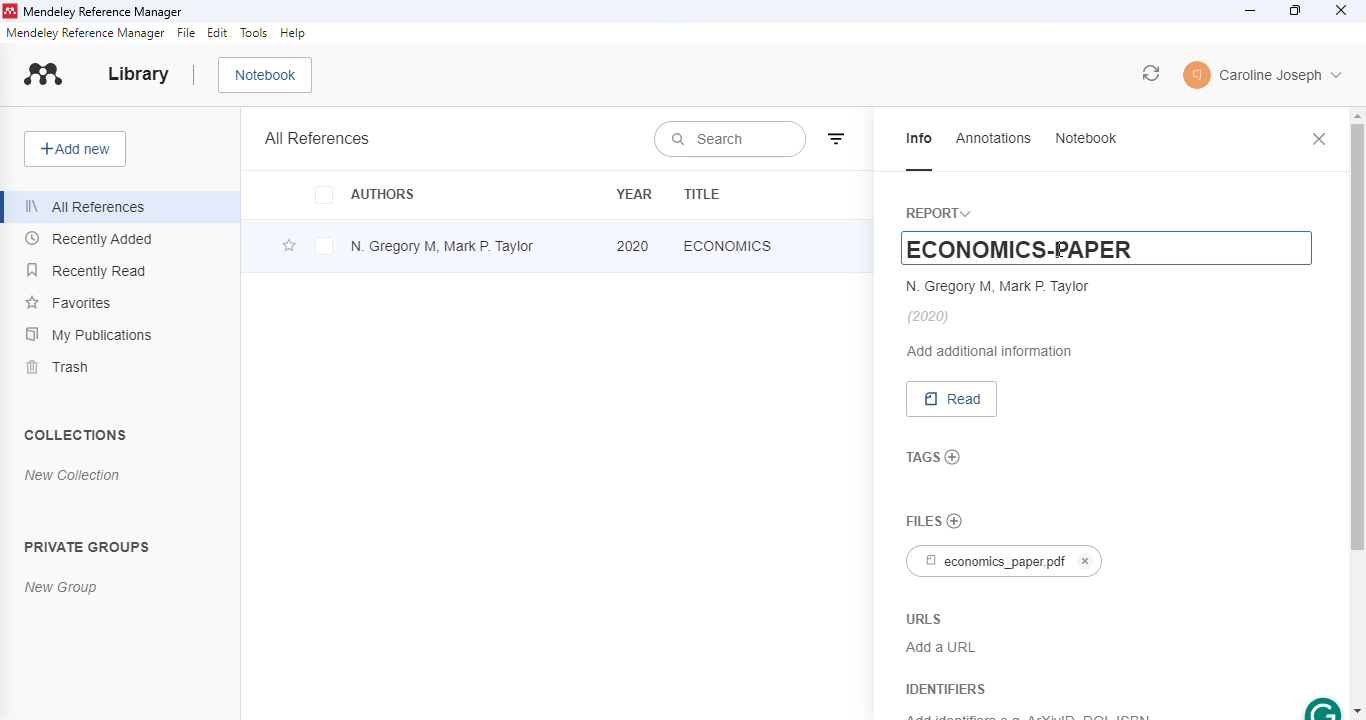  What do you see at coordinates (1019, 249) in the screenshot?
I see `ECONOMICS-PAPER` at bounding box center [1019, 249].